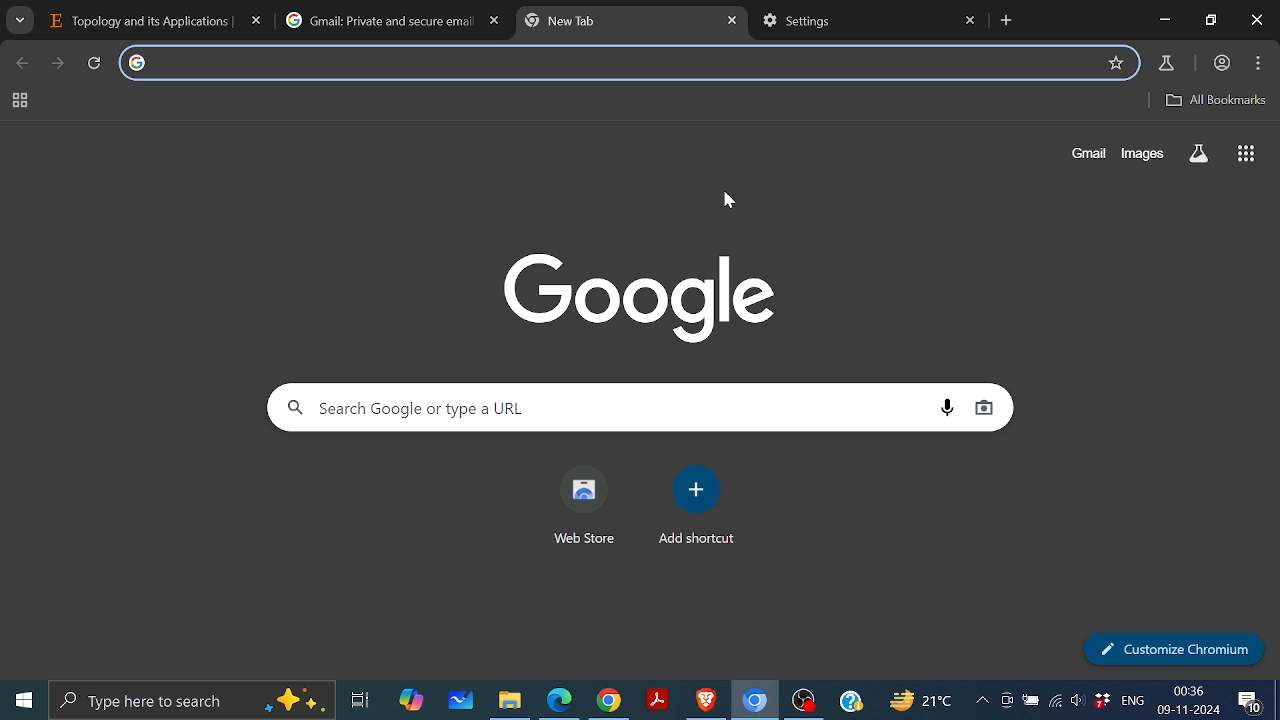 The image size is (1280, 720). I want to click on weather, so click(918, 700).